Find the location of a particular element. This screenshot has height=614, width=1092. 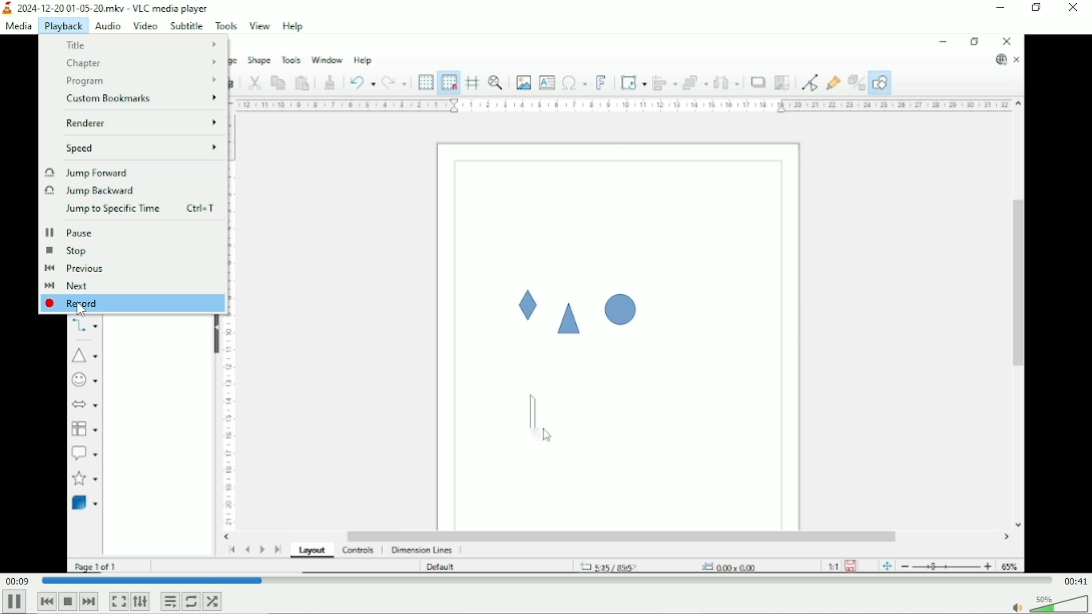

Stop is located at coordinates (130, 251).